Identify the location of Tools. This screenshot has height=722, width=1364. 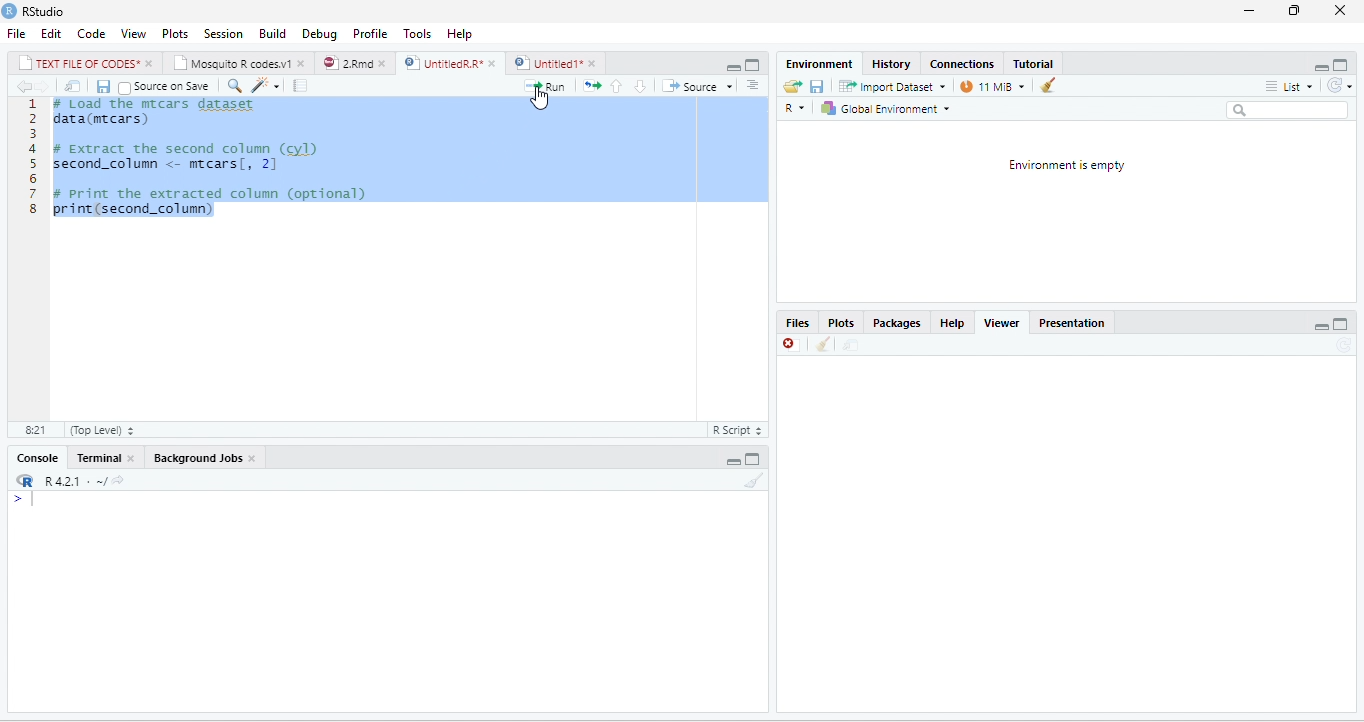
(418, 32).